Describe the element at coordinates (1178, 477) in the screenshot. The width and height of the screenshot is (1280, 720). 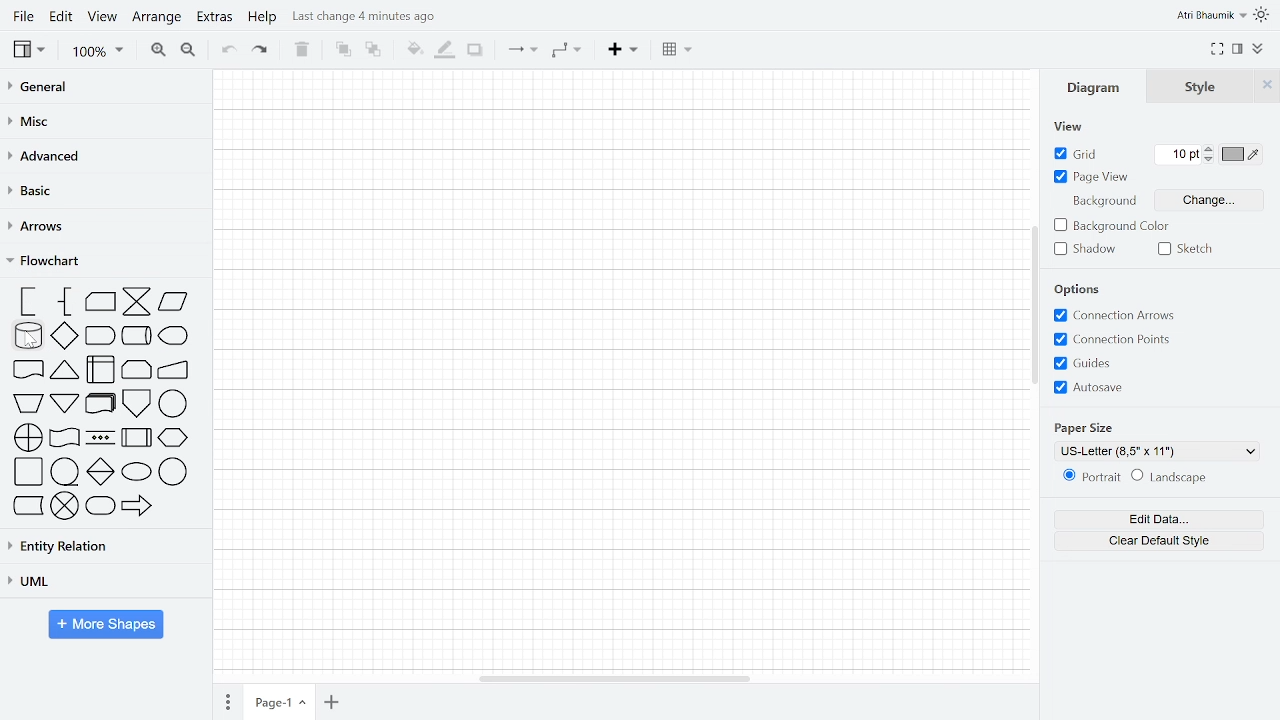
I see `Landscape` at that location.